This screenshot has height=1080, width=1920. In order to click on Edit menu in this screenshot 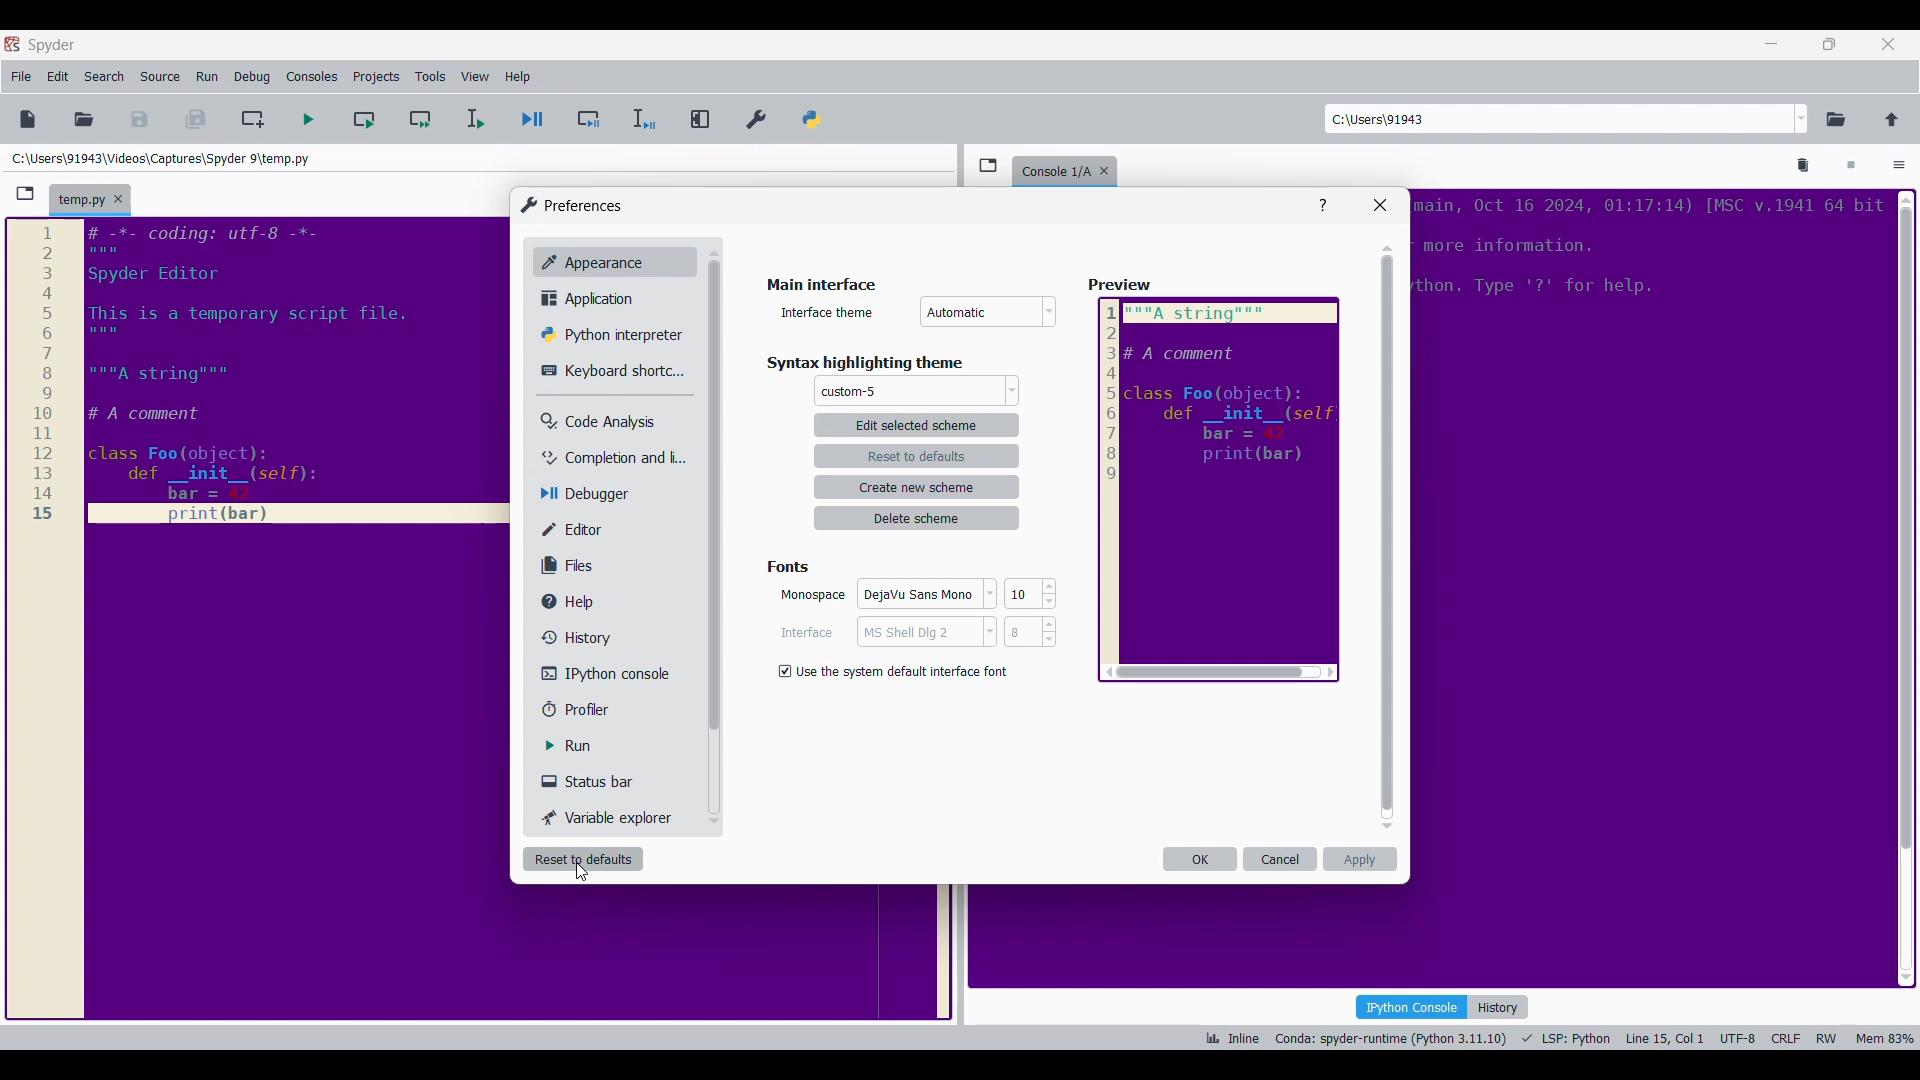, I will do `click(58, 77)`.